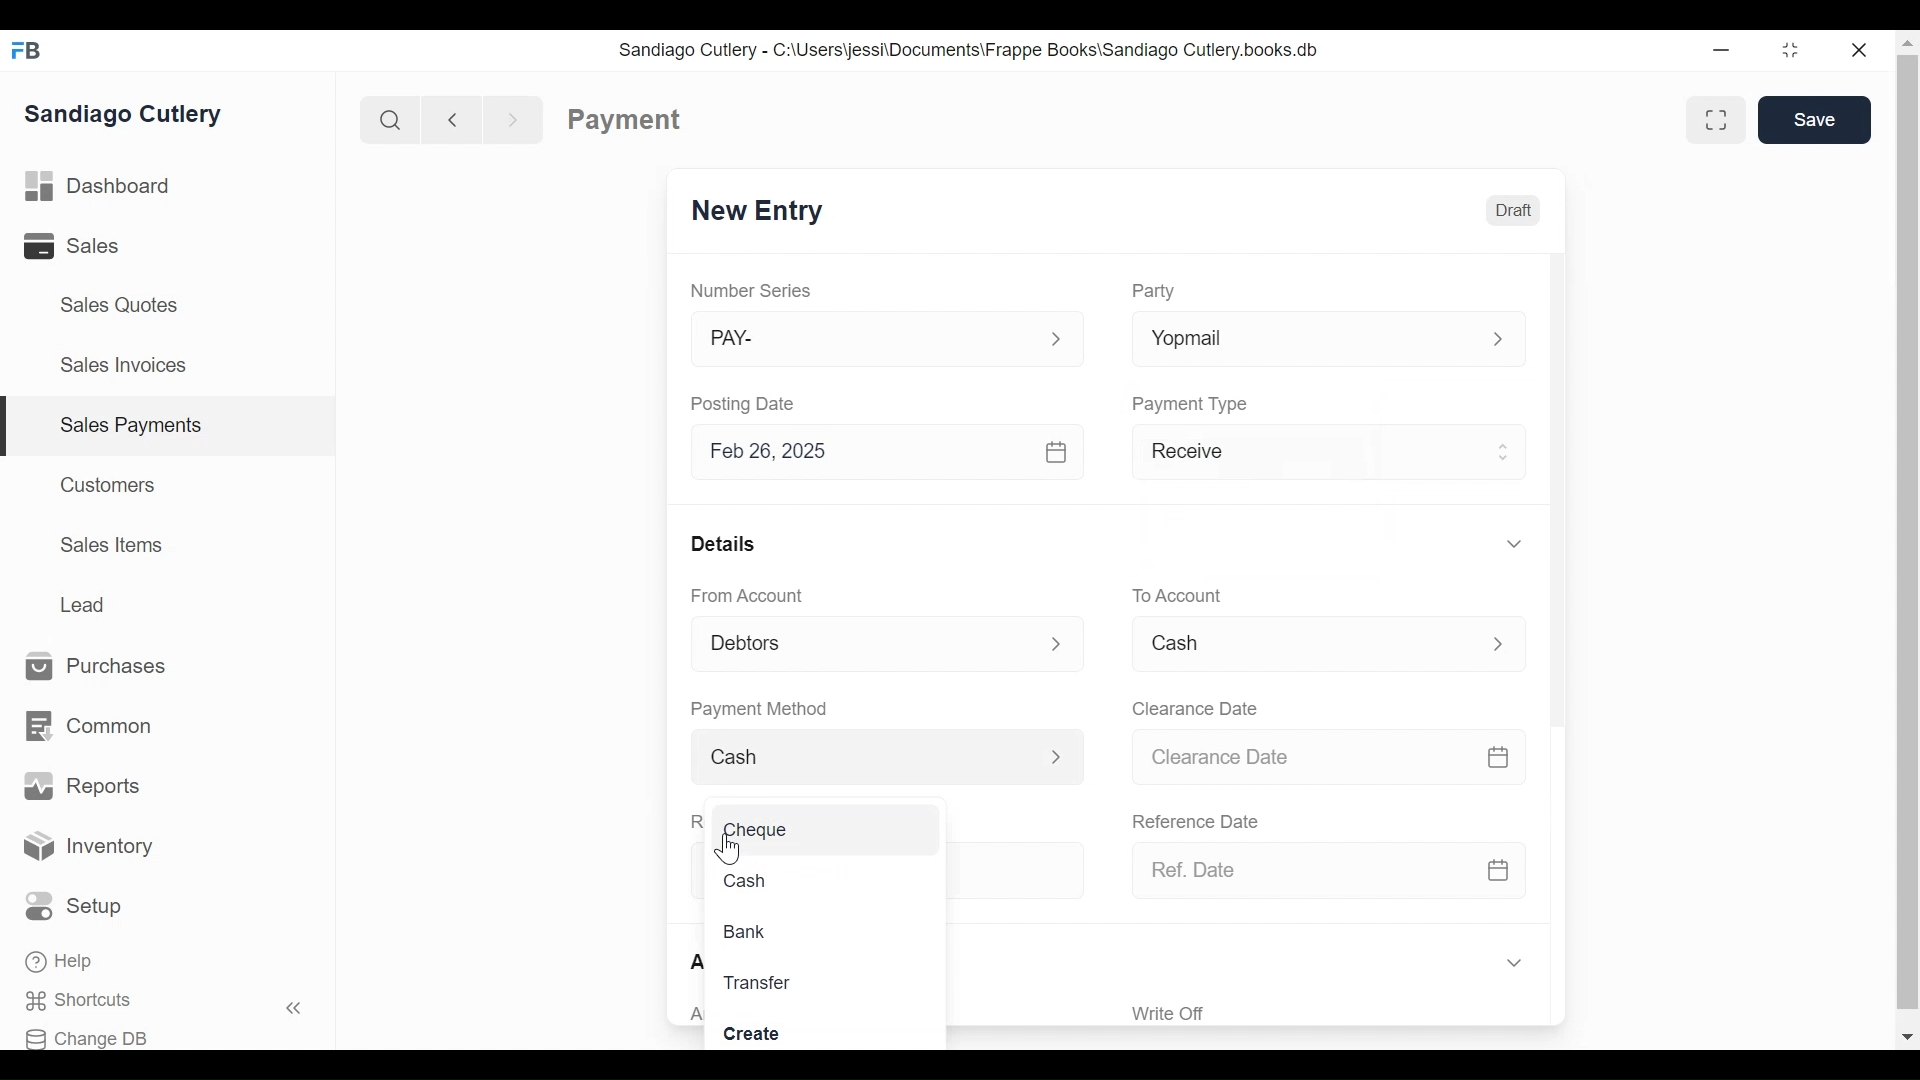 The image size is (1920, 1080). Describe the element at coordinates (87, 727) in the screenshot. I see `Common` at that location.